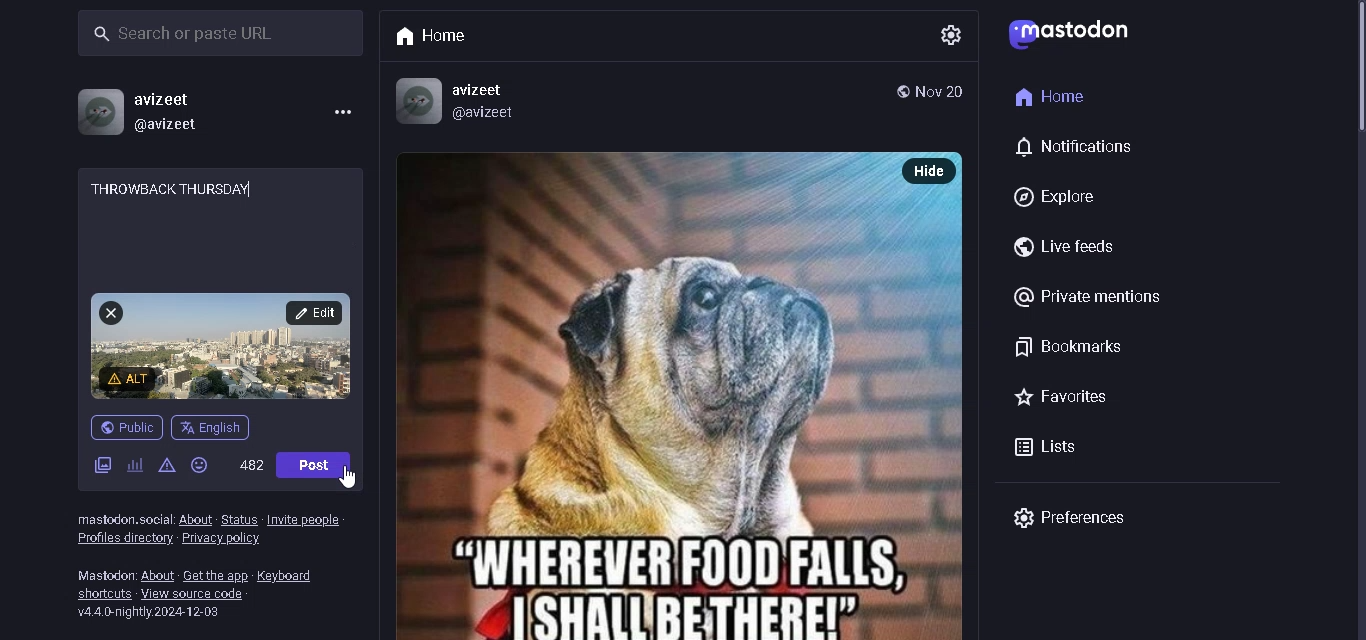 This screenshot has width=1366, height=640. What do you see at coordinates (1356, 85) in the screenshot?
I see `Scrollbar` at bounding box center [1356, 85].